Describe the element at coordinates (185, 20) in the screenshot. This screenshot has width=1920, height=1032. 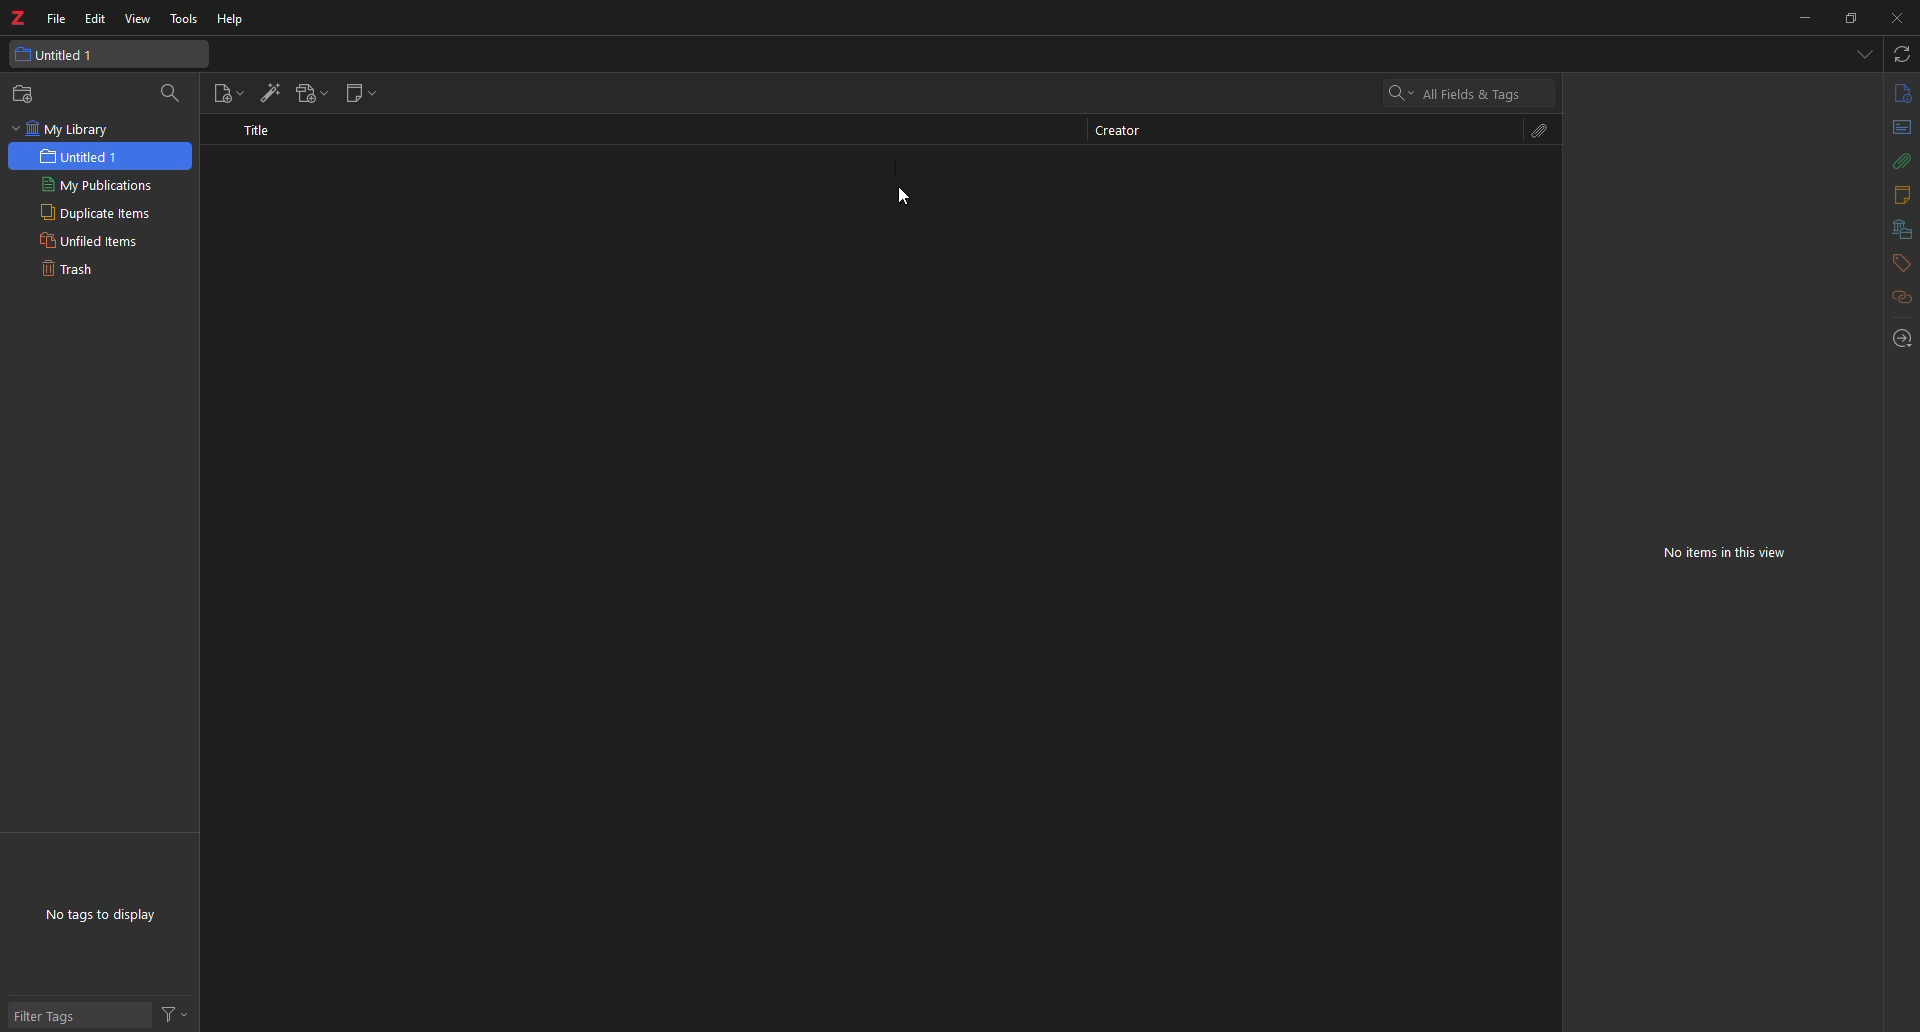
I see `tools` at that location.